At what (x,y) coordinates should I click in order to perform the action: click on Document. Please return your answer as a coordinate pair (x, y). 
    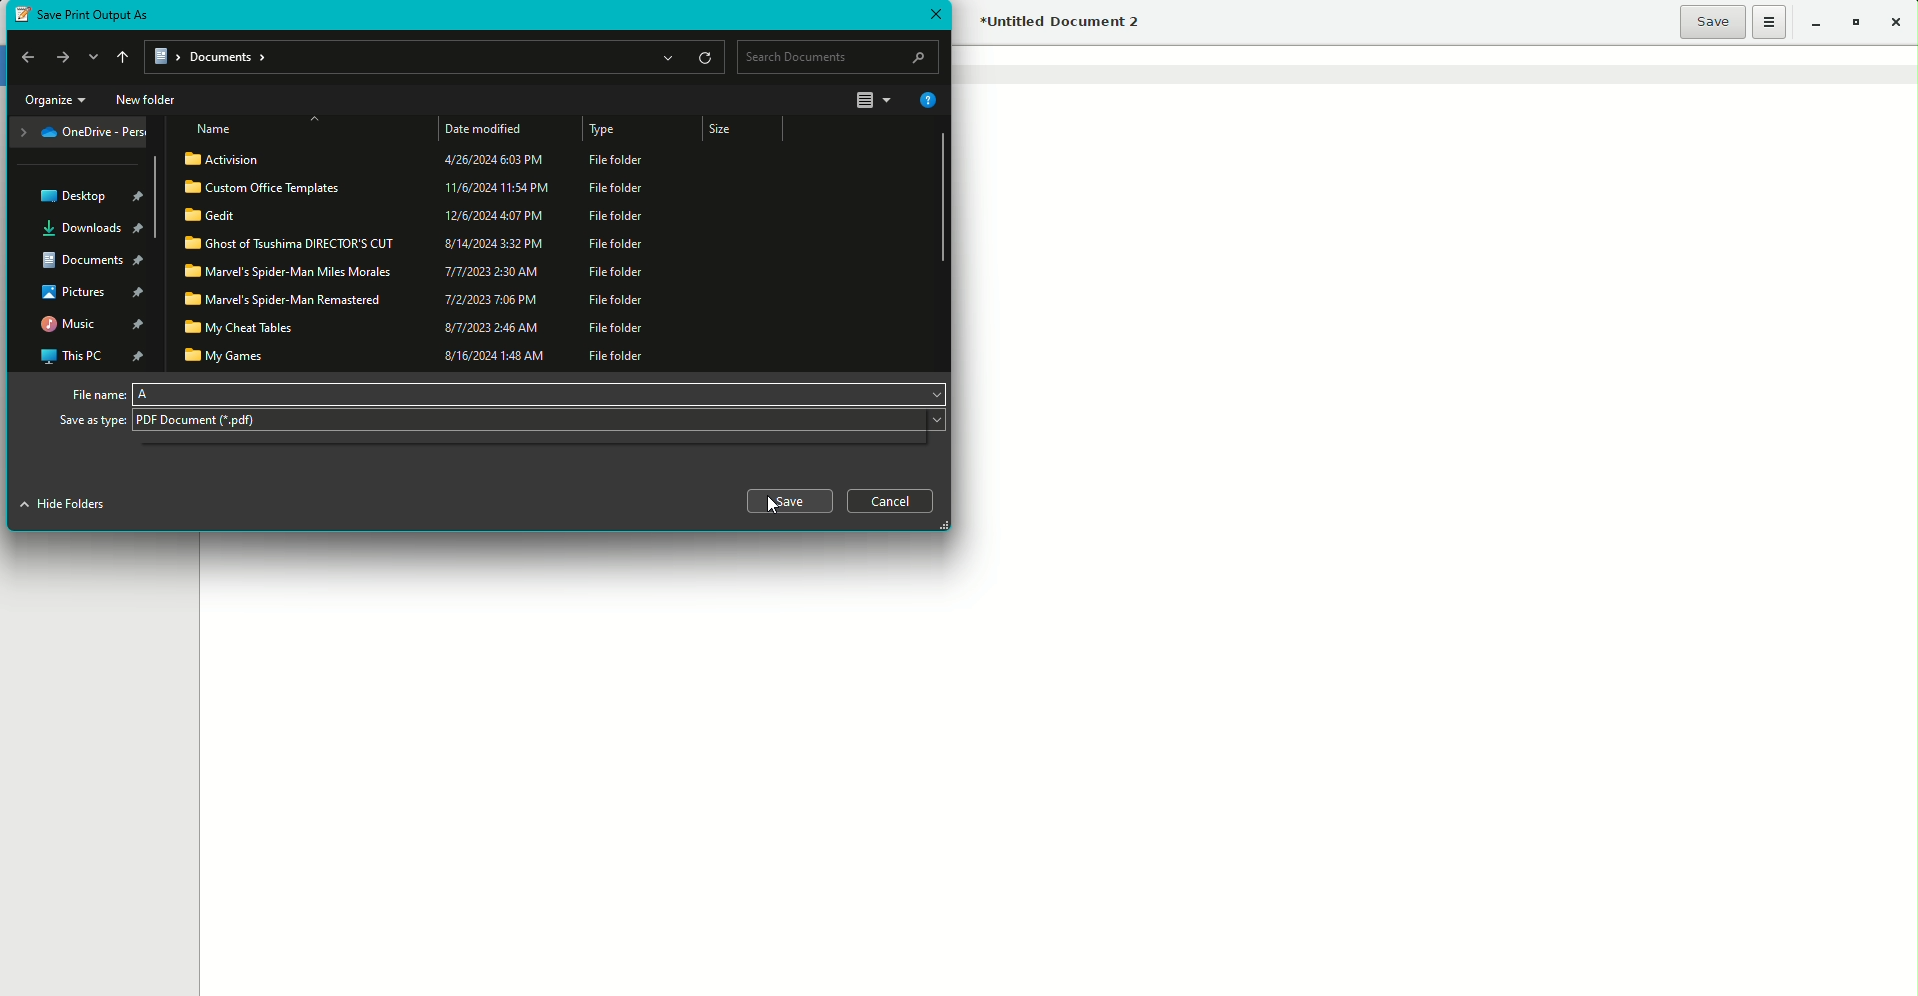
    Looking at the image, I should click on (89, 263).